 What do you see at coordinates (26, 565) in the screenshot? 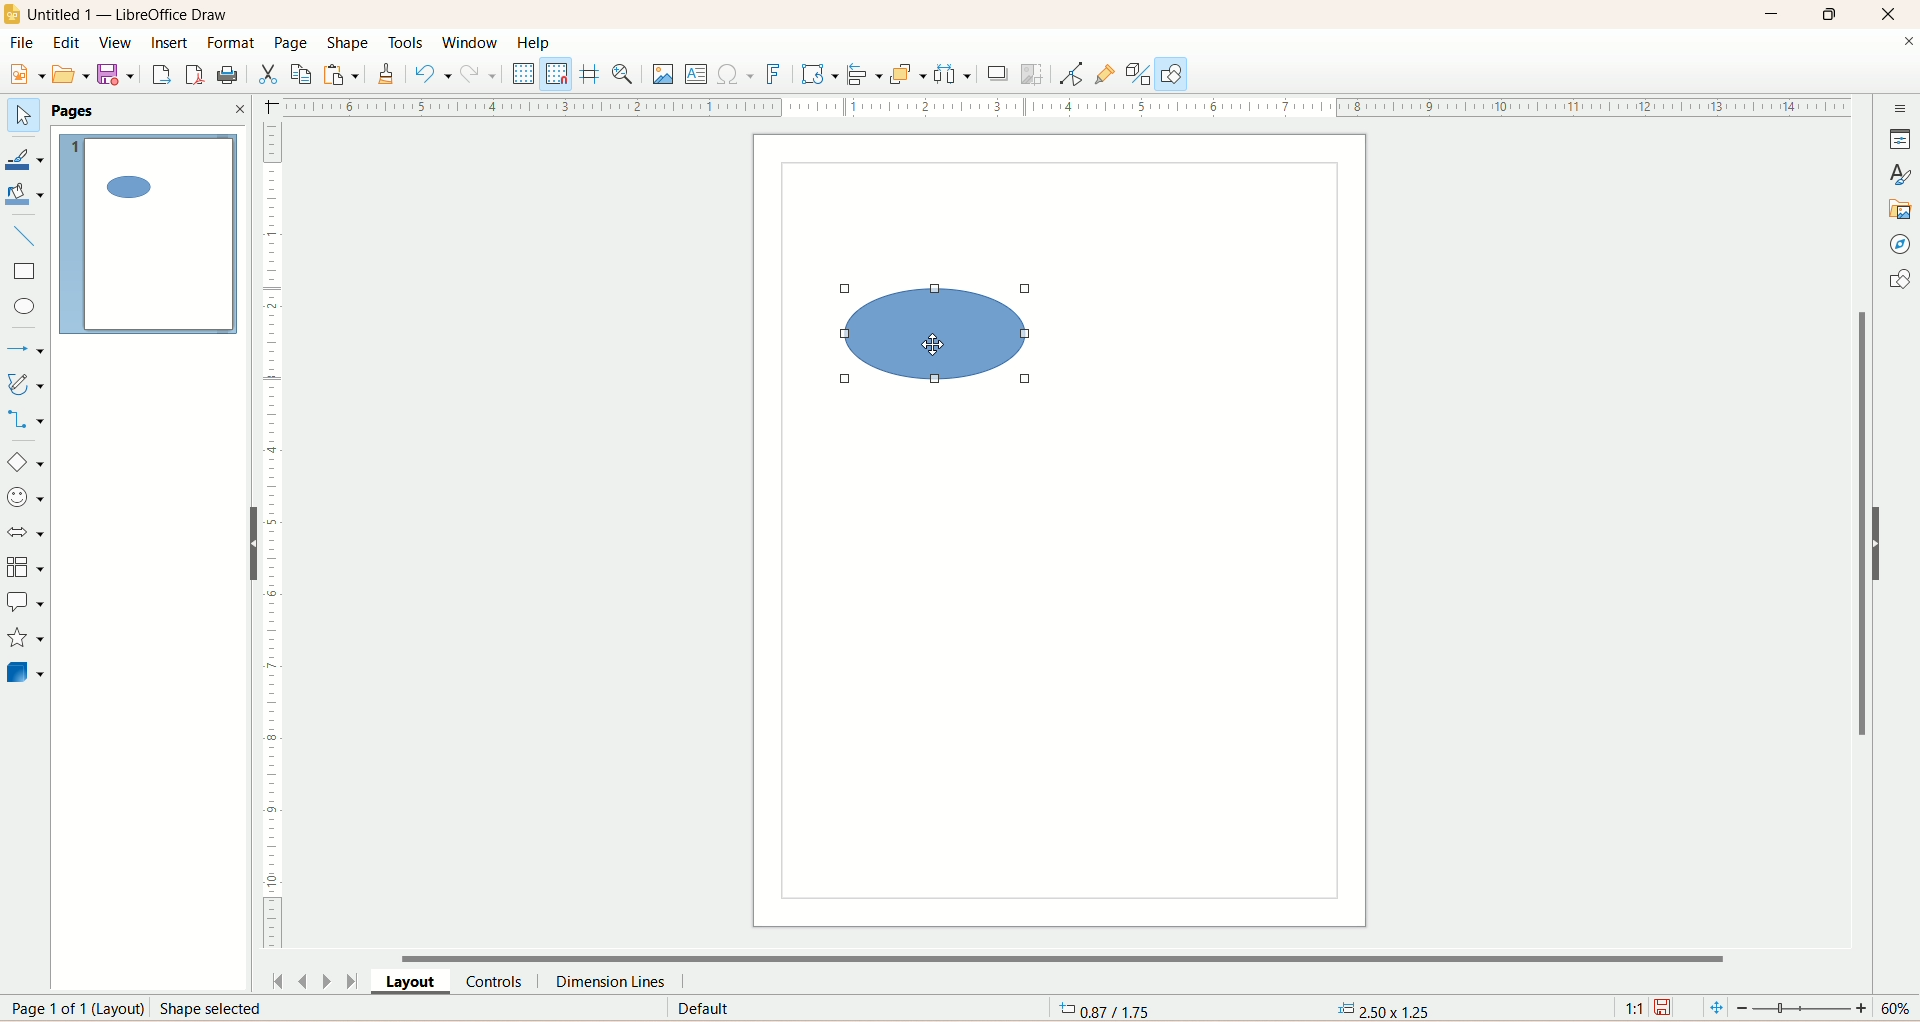
I see `flowchart` at bounding box center [26, 565].